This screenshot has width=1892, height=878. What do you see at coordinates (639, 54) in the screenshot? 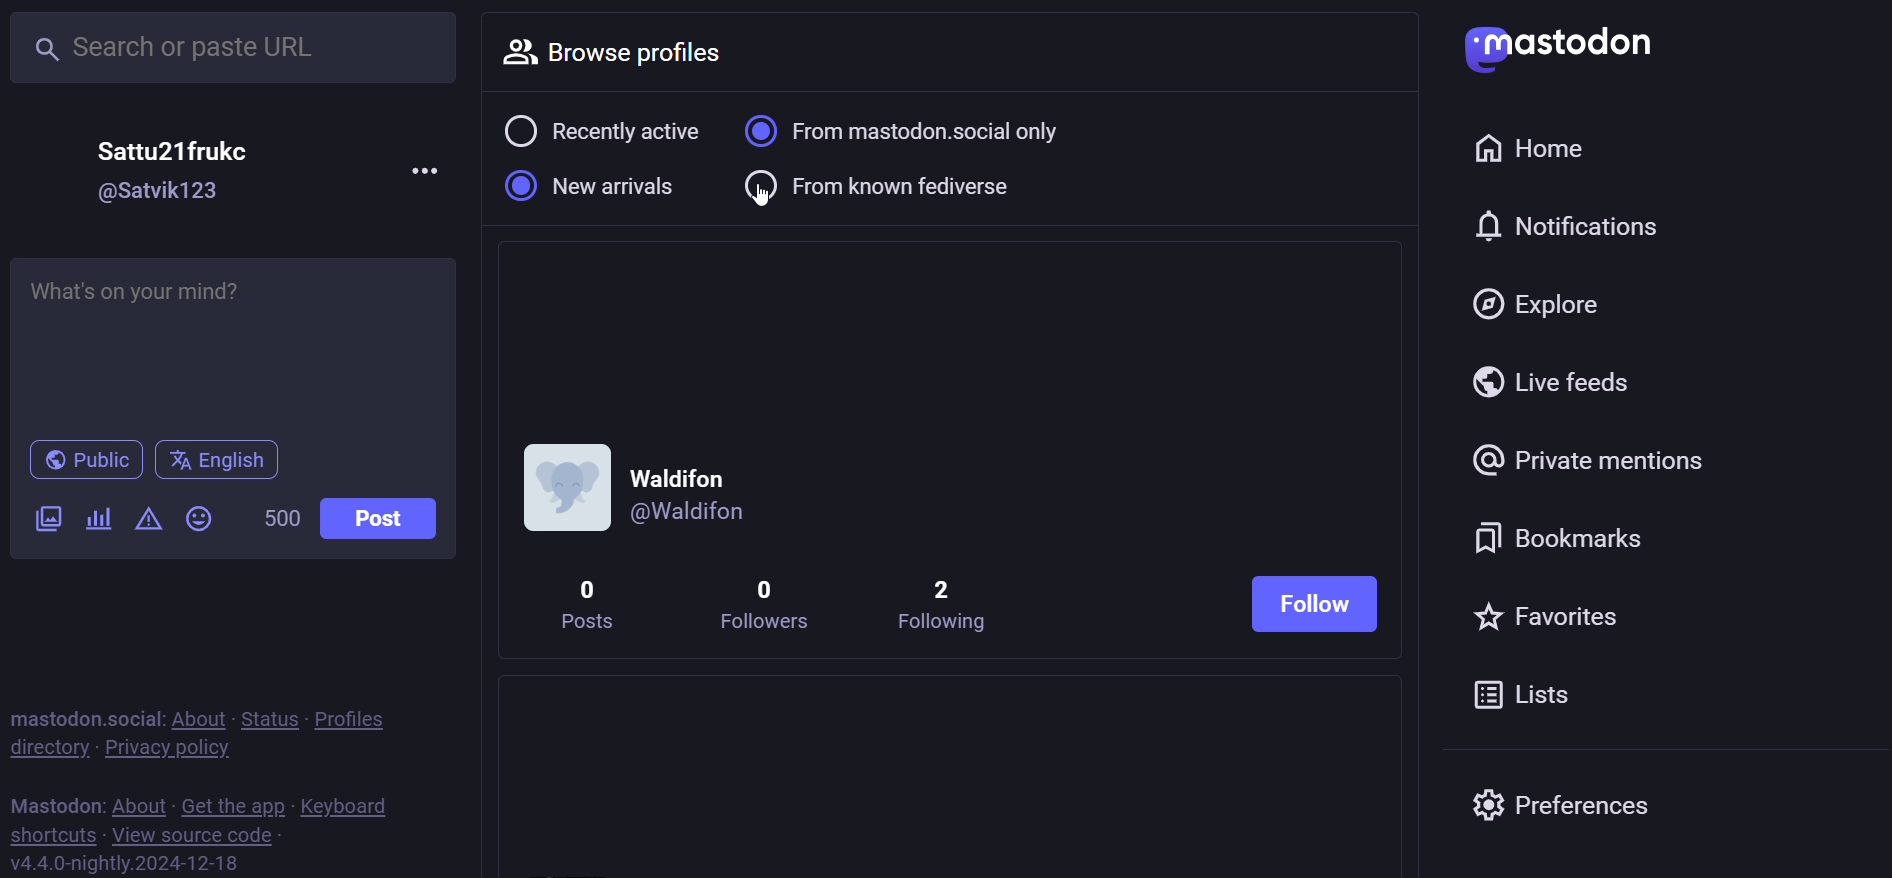
I see `browse profiles` at bounding box center [639, 54].